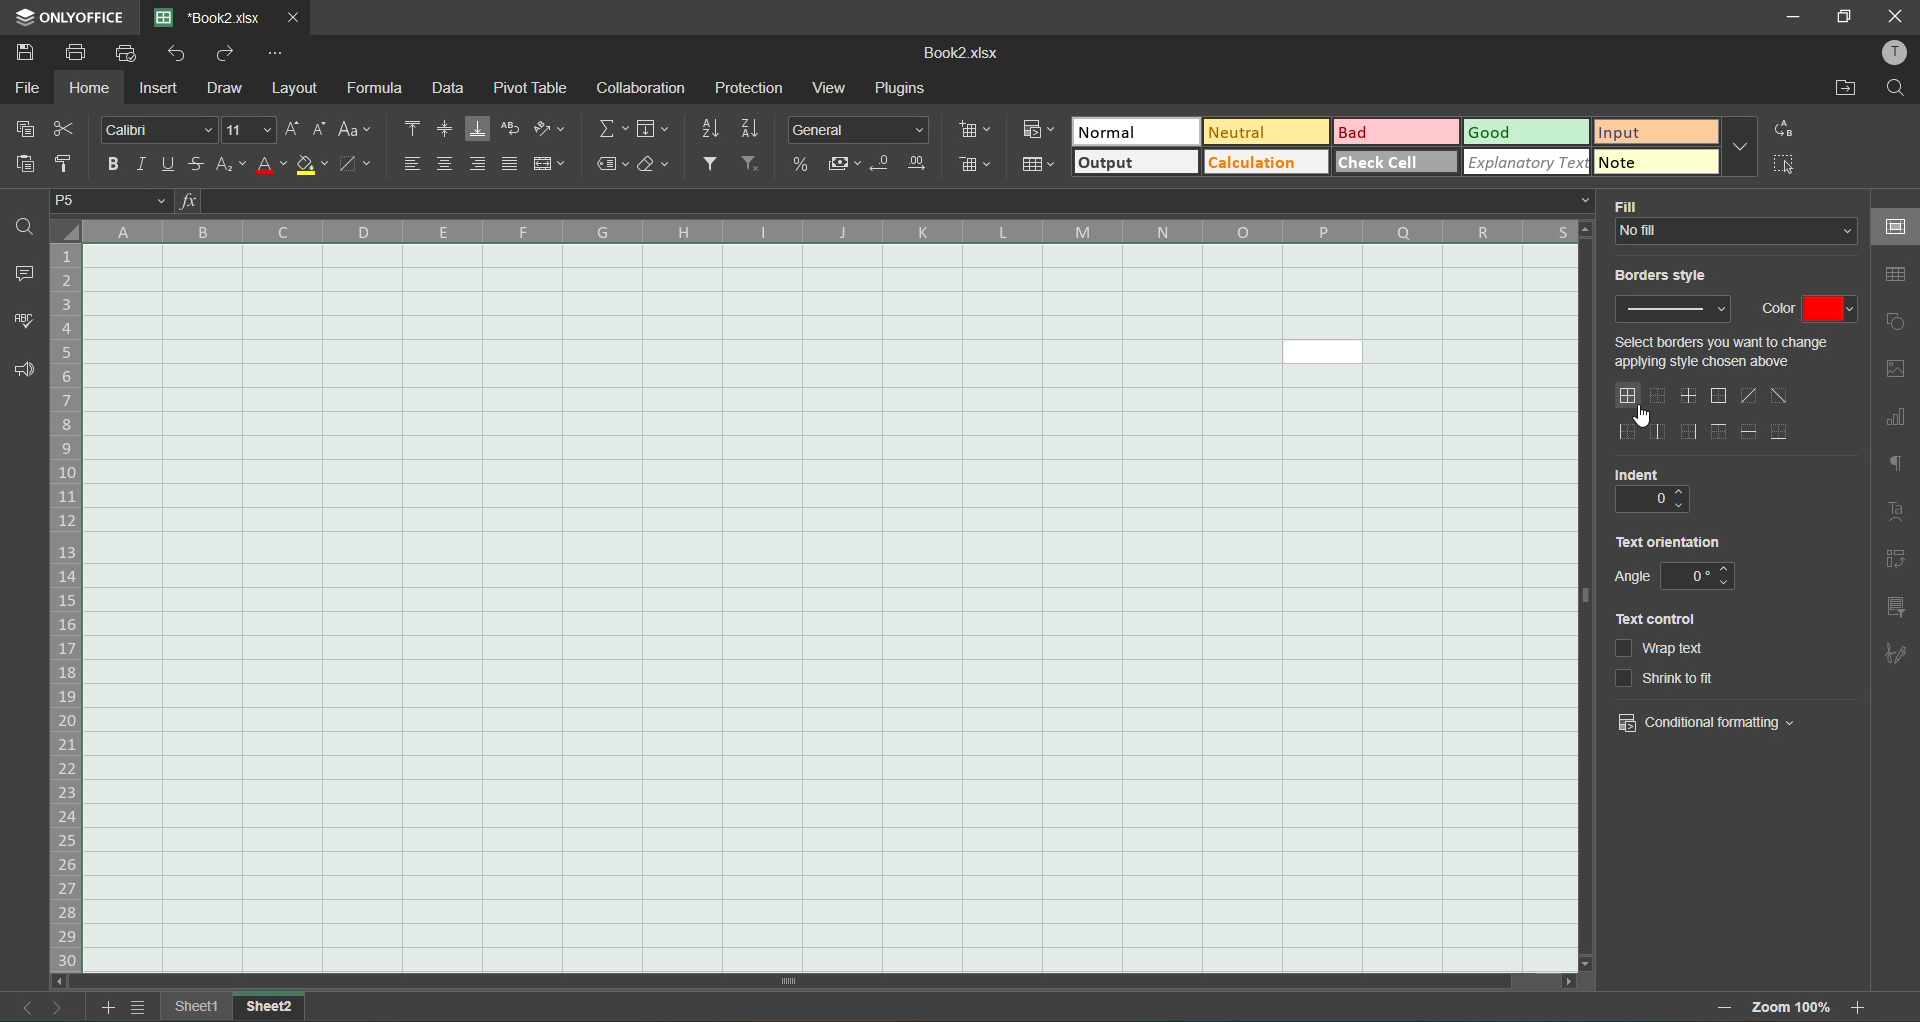 The height and width of the screenshot is (1022, 1920). Describe the element at coordinates (799, 164) in the screenshot. I see `percent` at that location.